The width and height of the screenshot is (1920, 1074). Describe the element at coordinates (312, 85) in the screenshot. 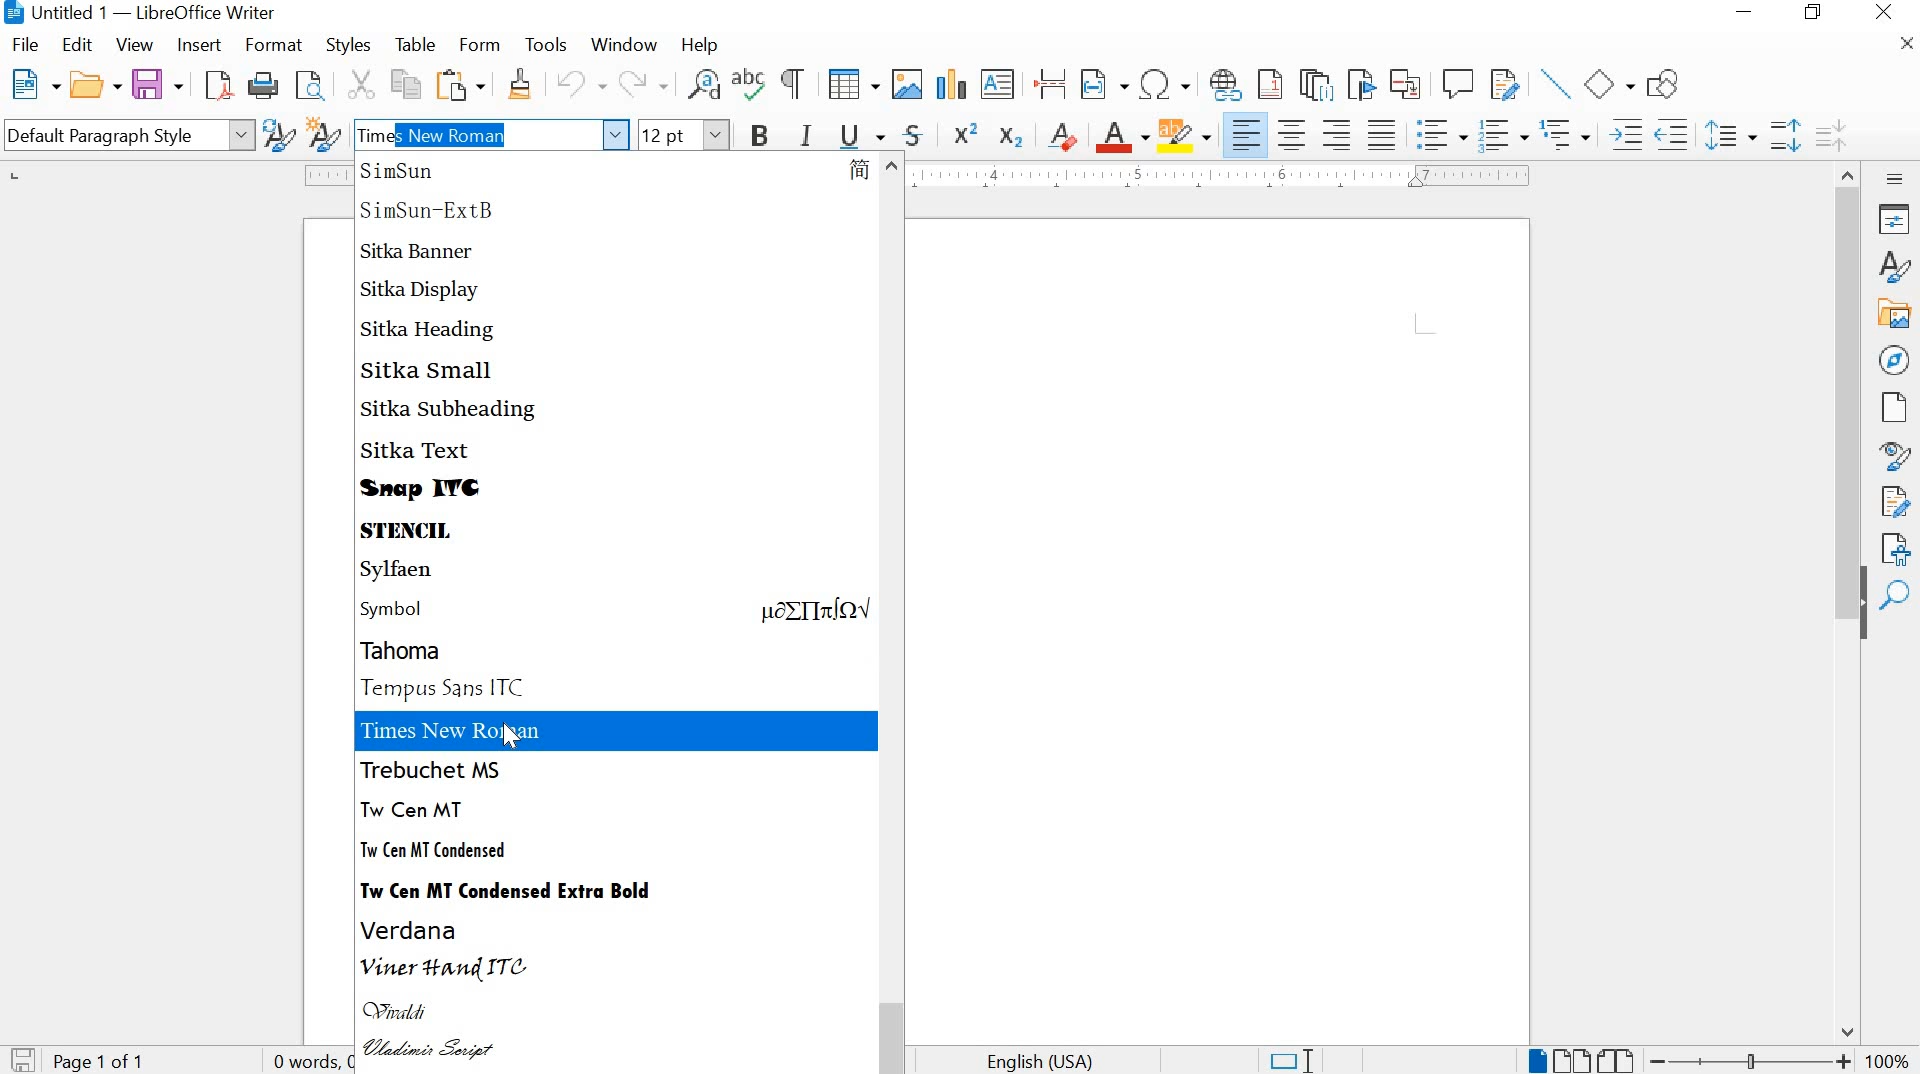

I see `TOGGLE PRINT PREVIEW` at that location.